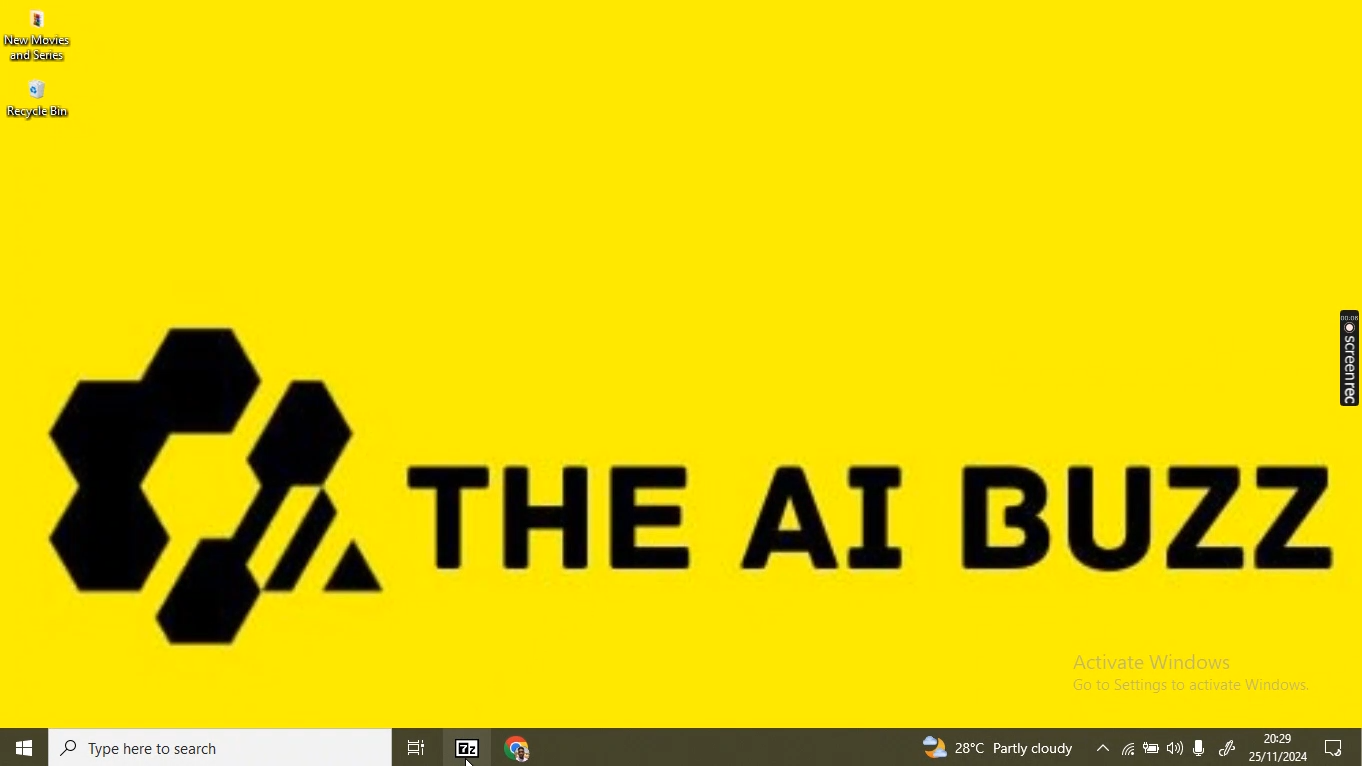 This screenshot has width=1362, height=766. What do you see at coordinates (222, 747) in the screenshot?
I see `search bar` at bounding box center [222, 747].